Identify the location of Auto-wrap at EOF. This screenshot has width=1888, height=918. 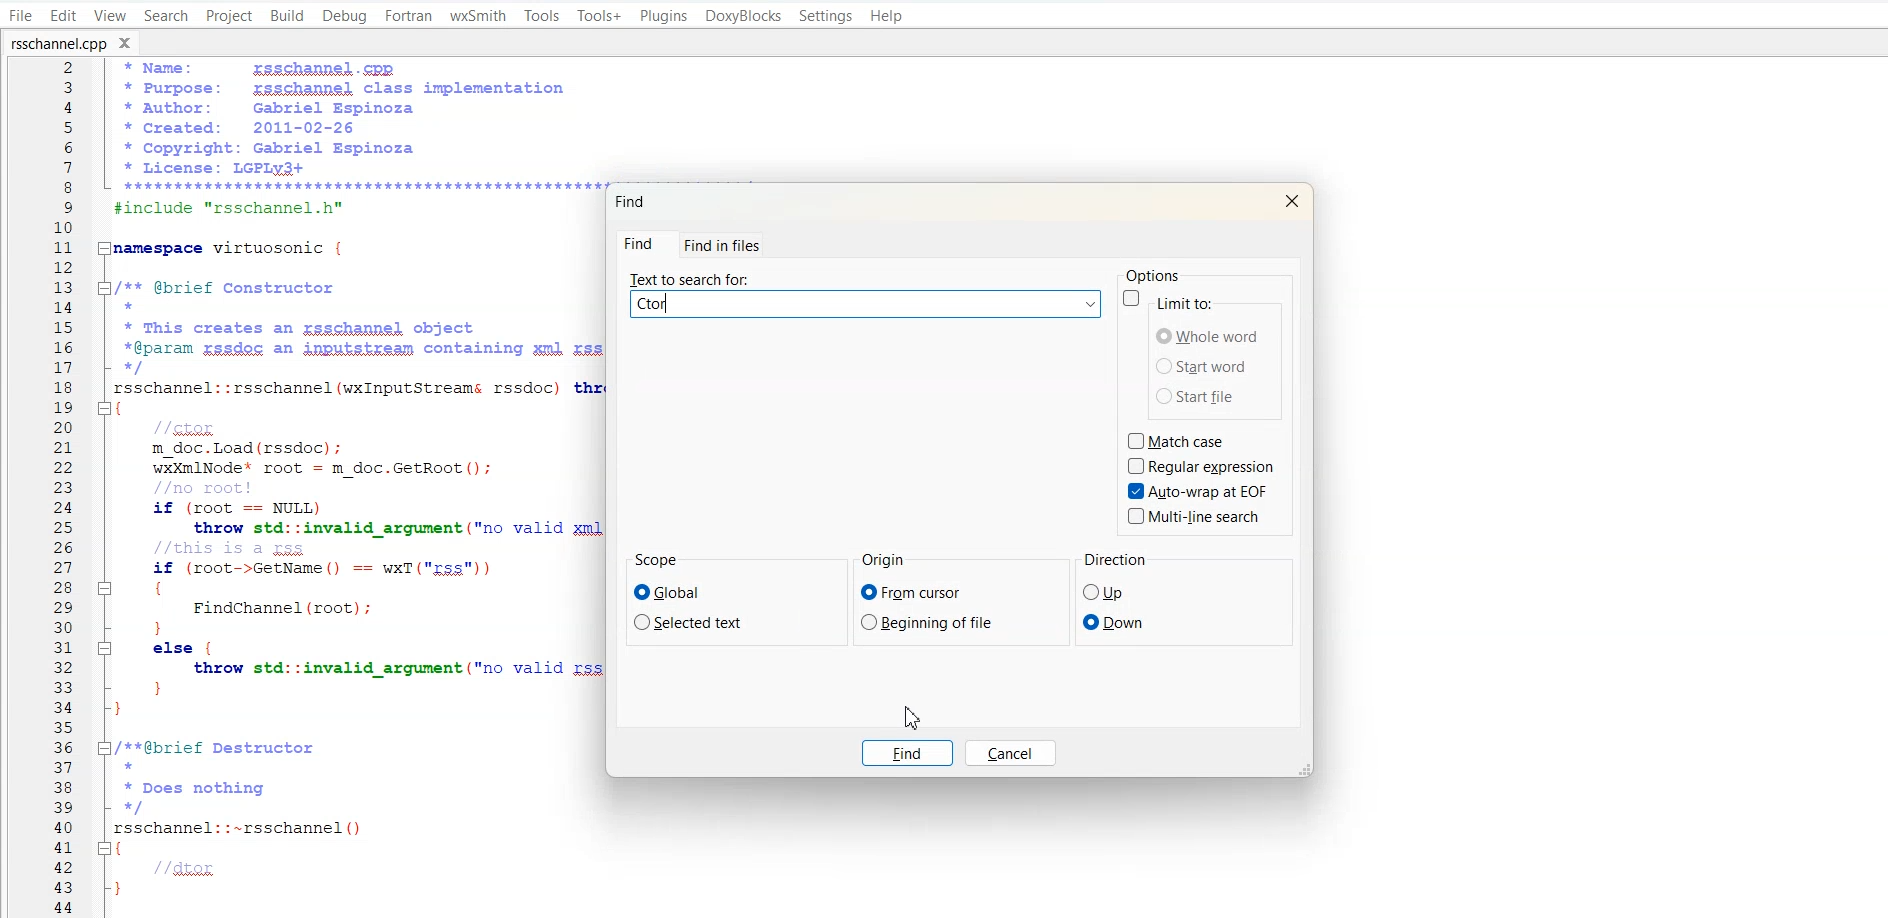
(1198, 491).